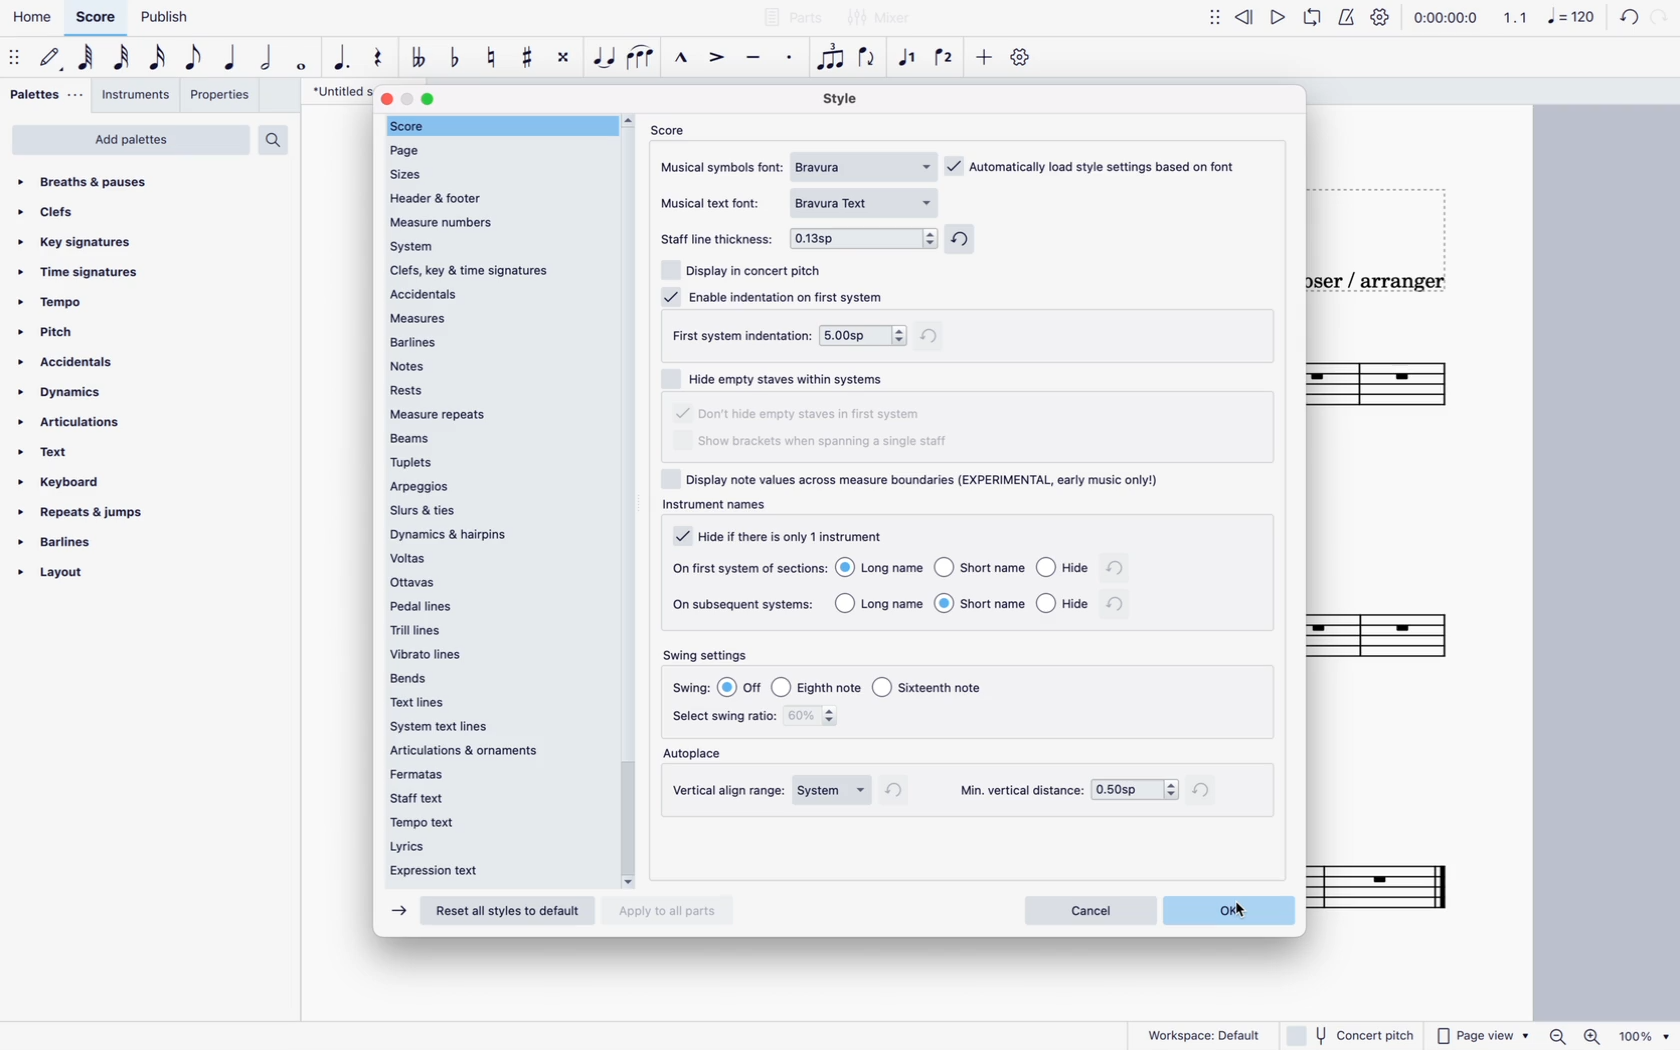  I want to click on time signatures, so click(85, 272).